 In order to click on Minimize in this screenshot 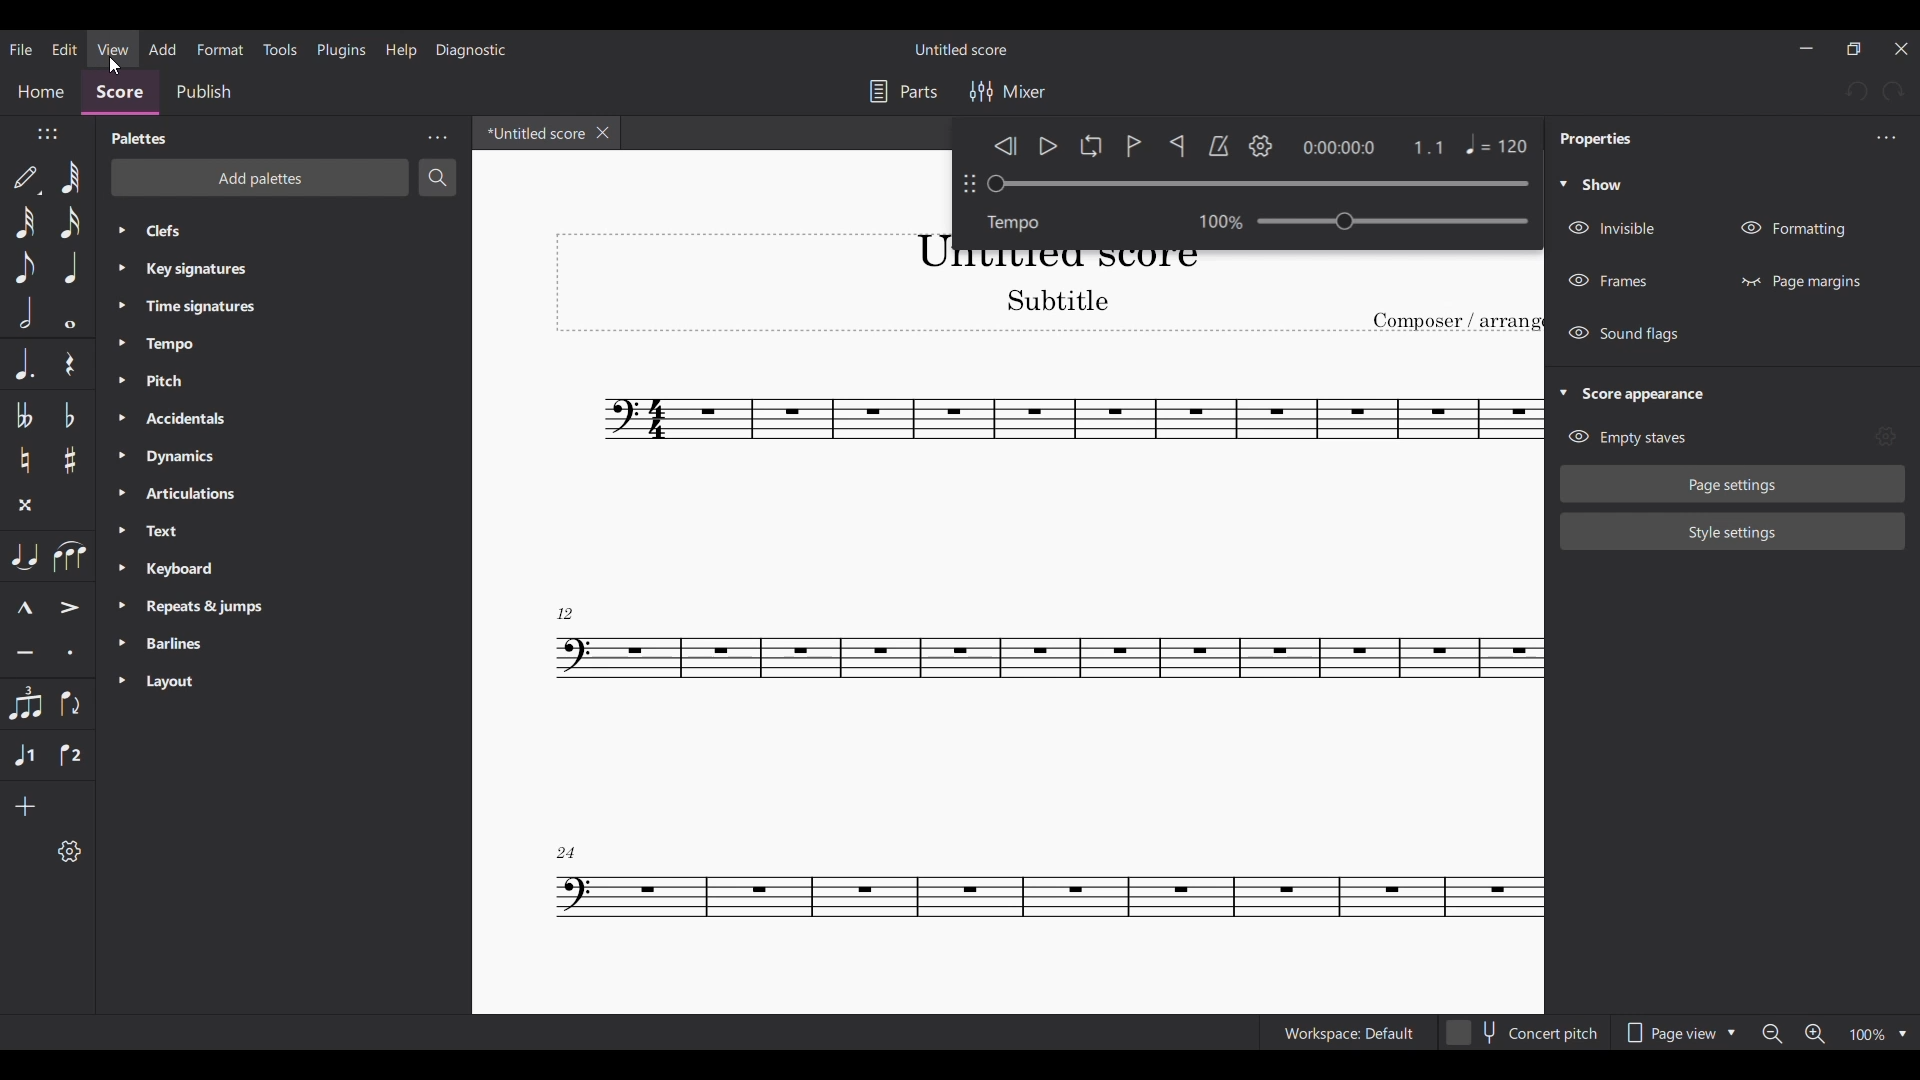, I will do `click(1805, 48)`.